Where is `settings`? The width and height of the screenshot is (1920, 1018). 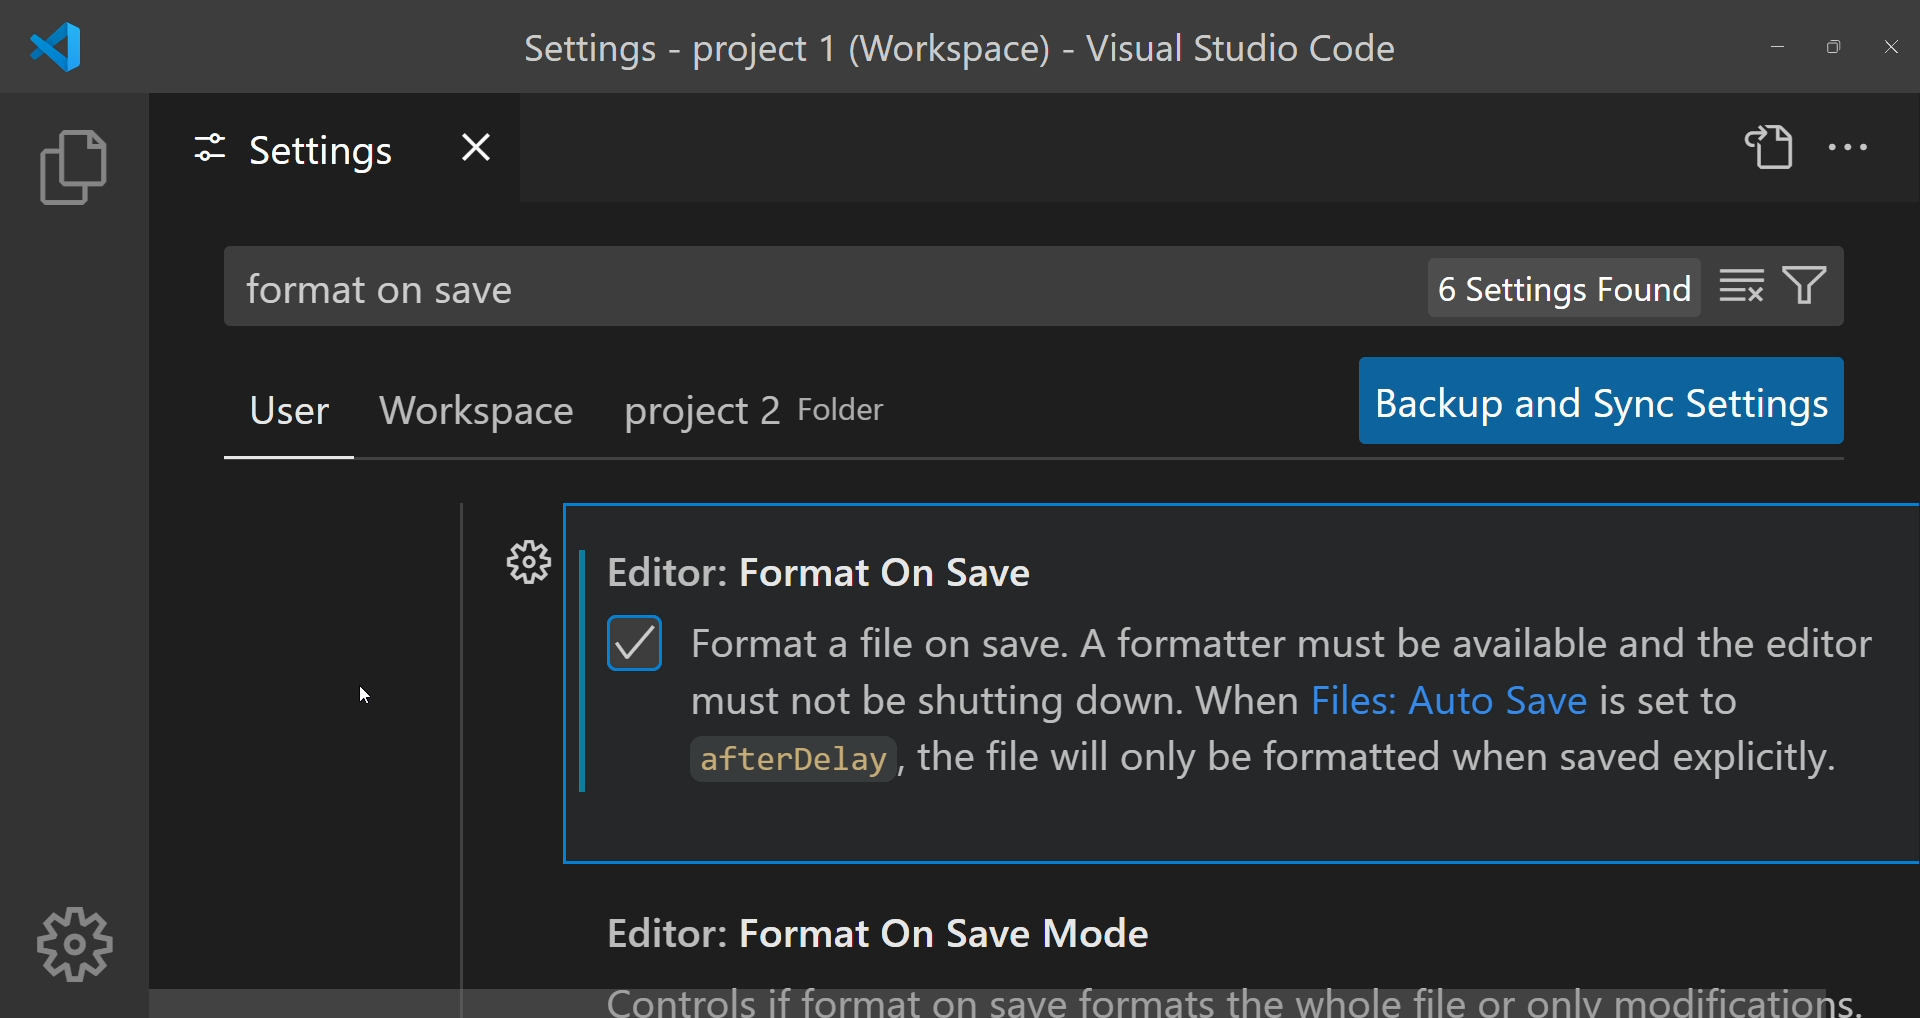
settings is located at coordinates (529, 558).